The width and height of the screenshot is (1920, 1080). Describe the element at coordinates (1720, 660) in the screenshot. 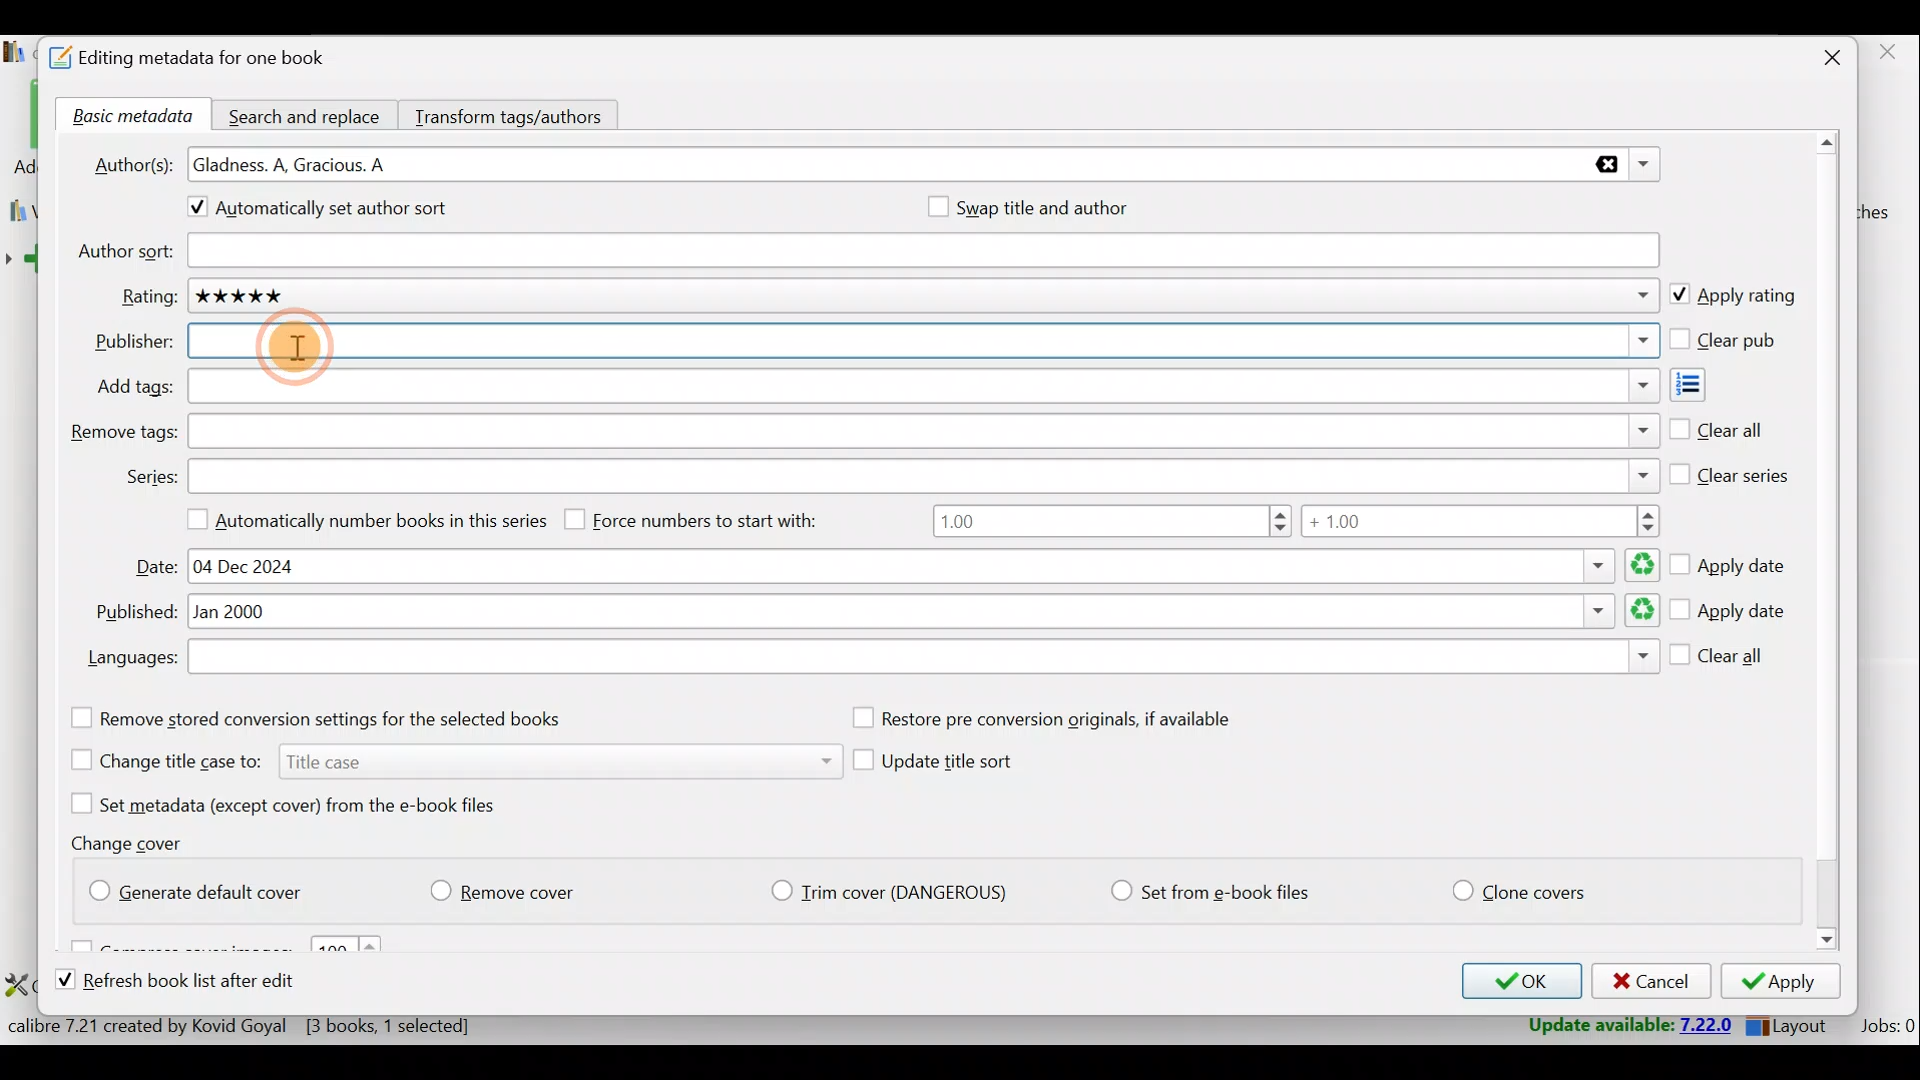

I see `Clear all` at that location.